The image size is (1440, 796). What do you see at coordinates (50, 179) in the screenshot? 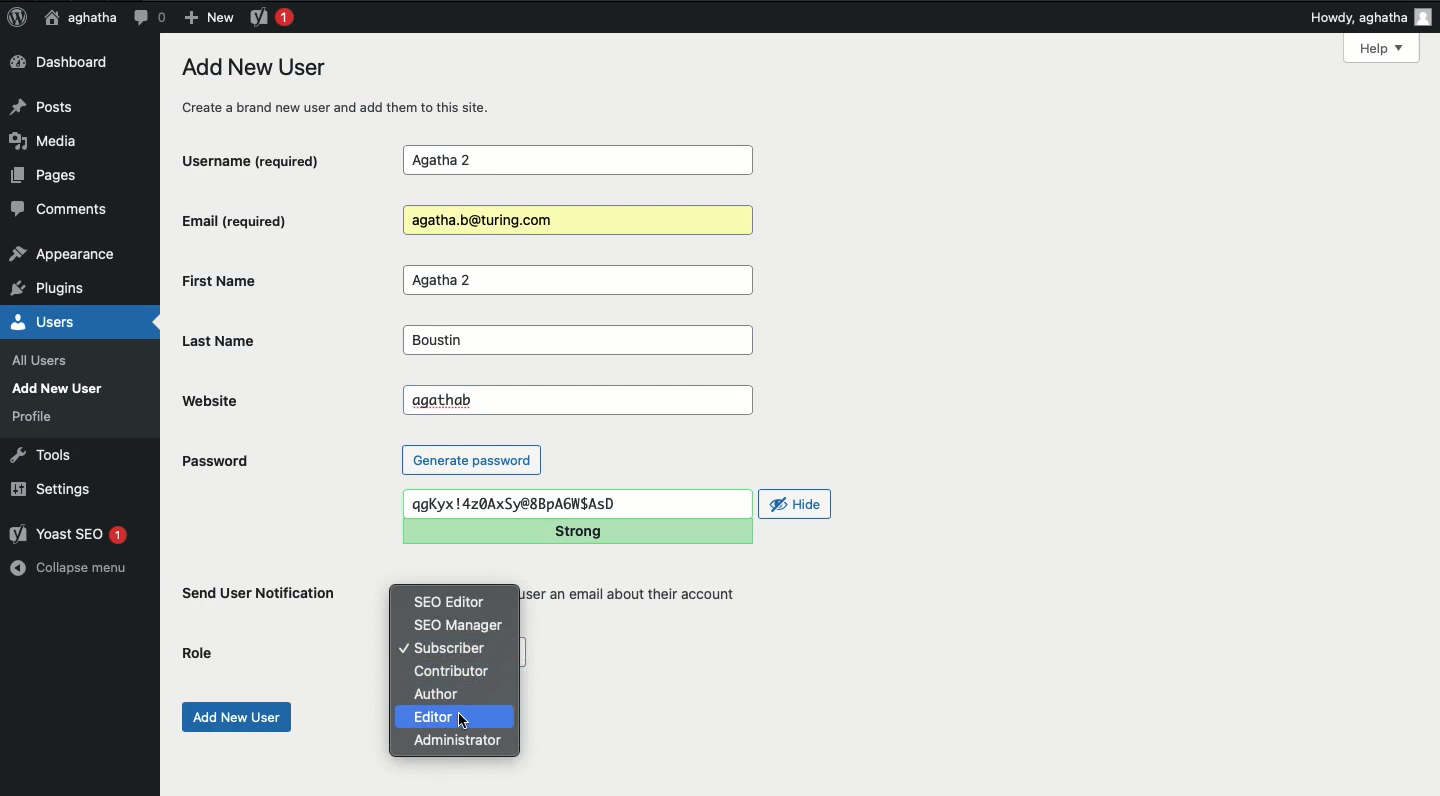
I see `Pages` at bounding box center [50, 179].